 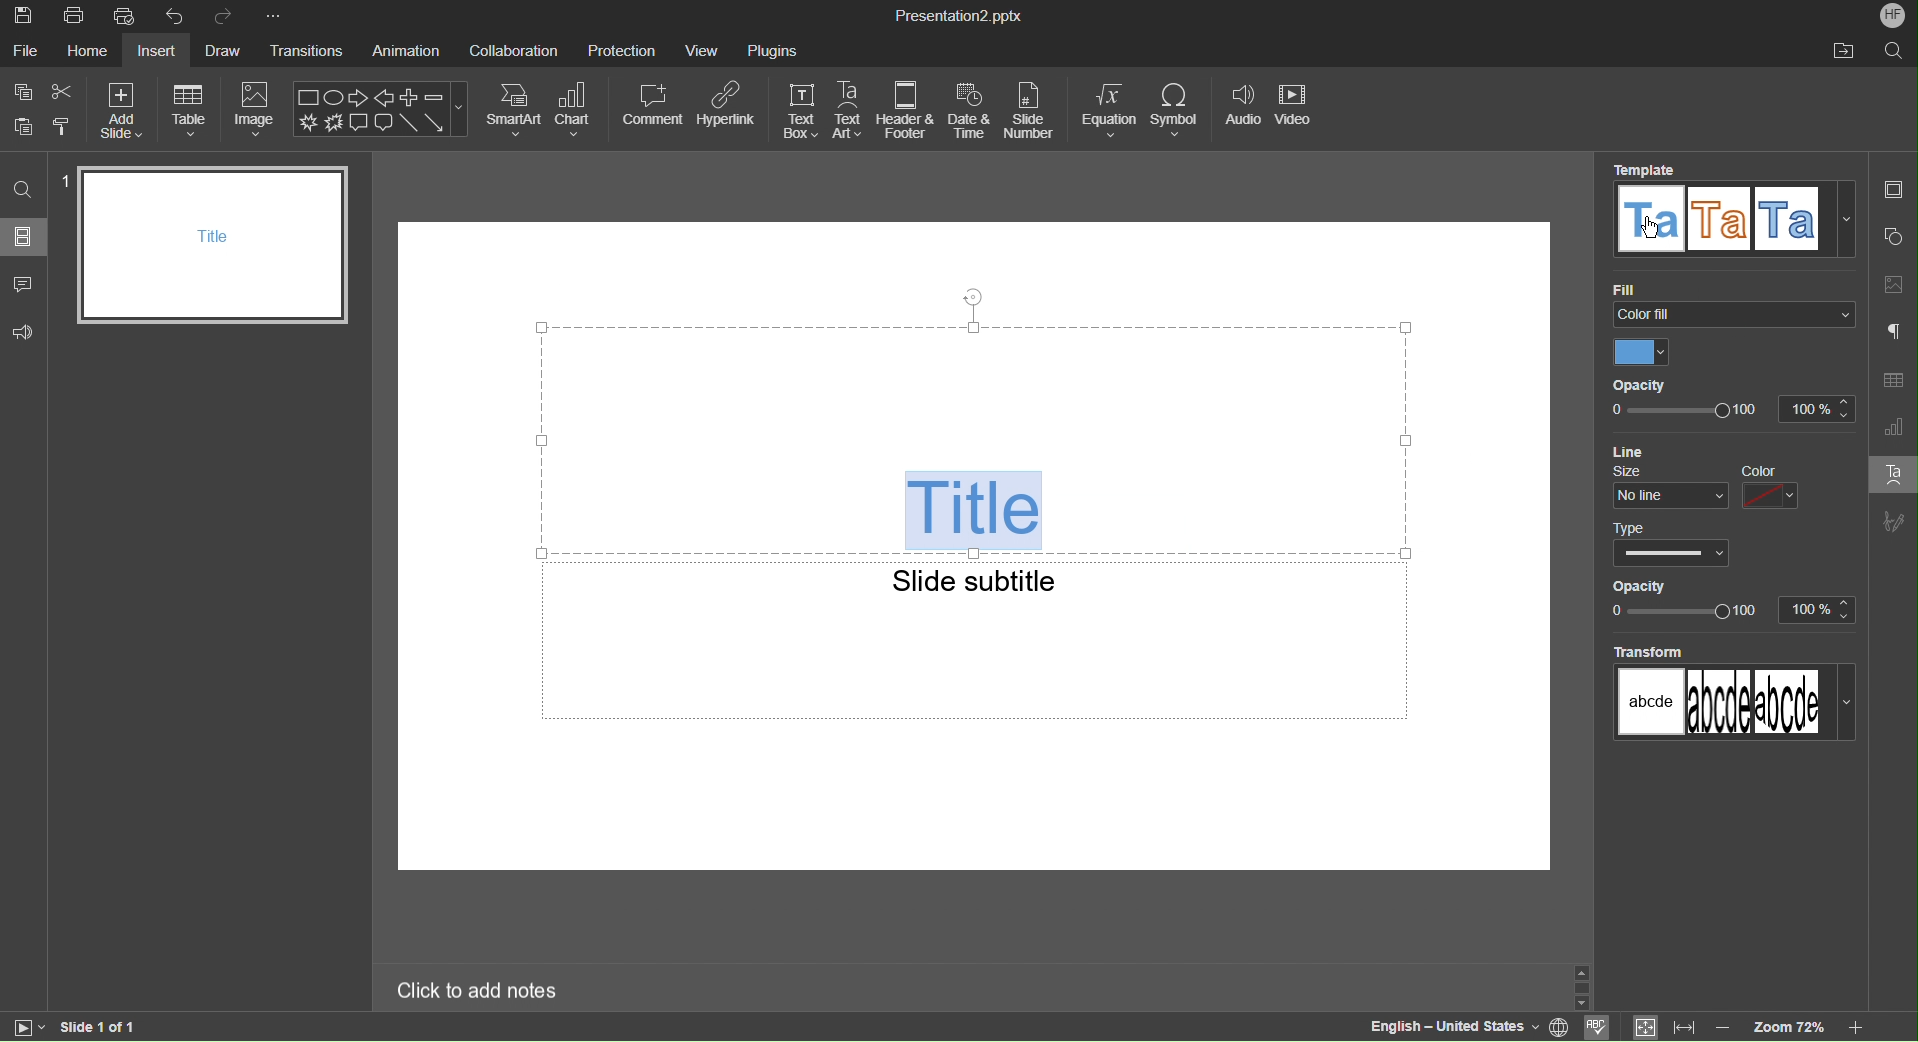 What do you see at coordinates (30, 1028) in the screenshot?
I see `start slide show` at bounding box center [30, 1028].